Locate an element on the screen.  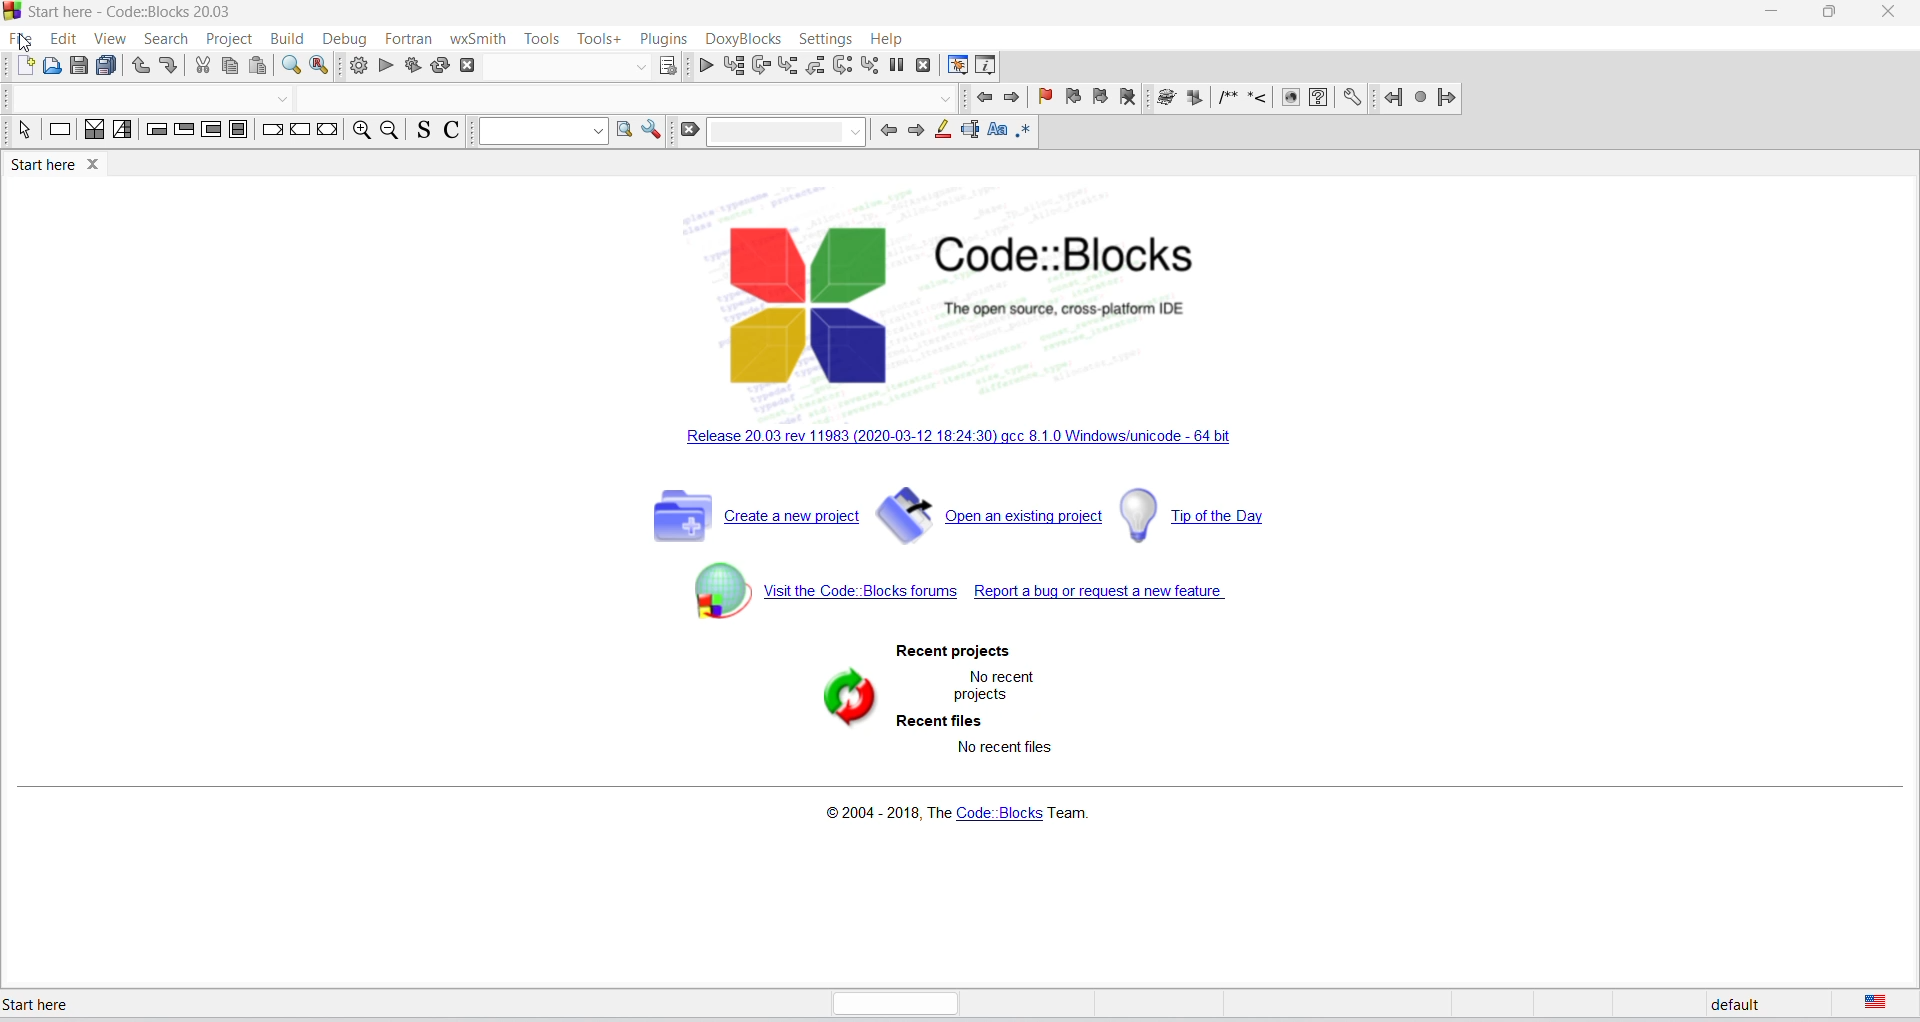
fortran is located at coordinates (411, 40).